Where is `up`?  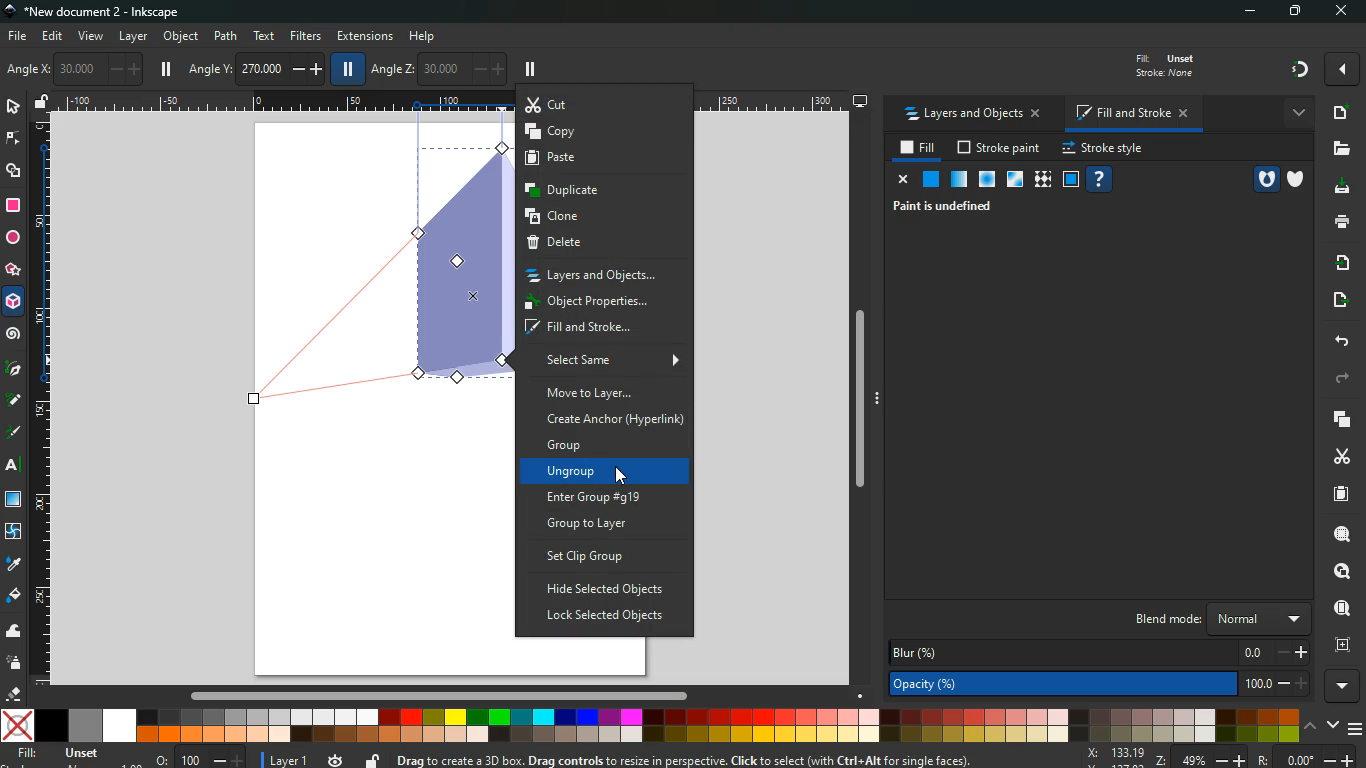
up is located at coordinates (1311, 728).